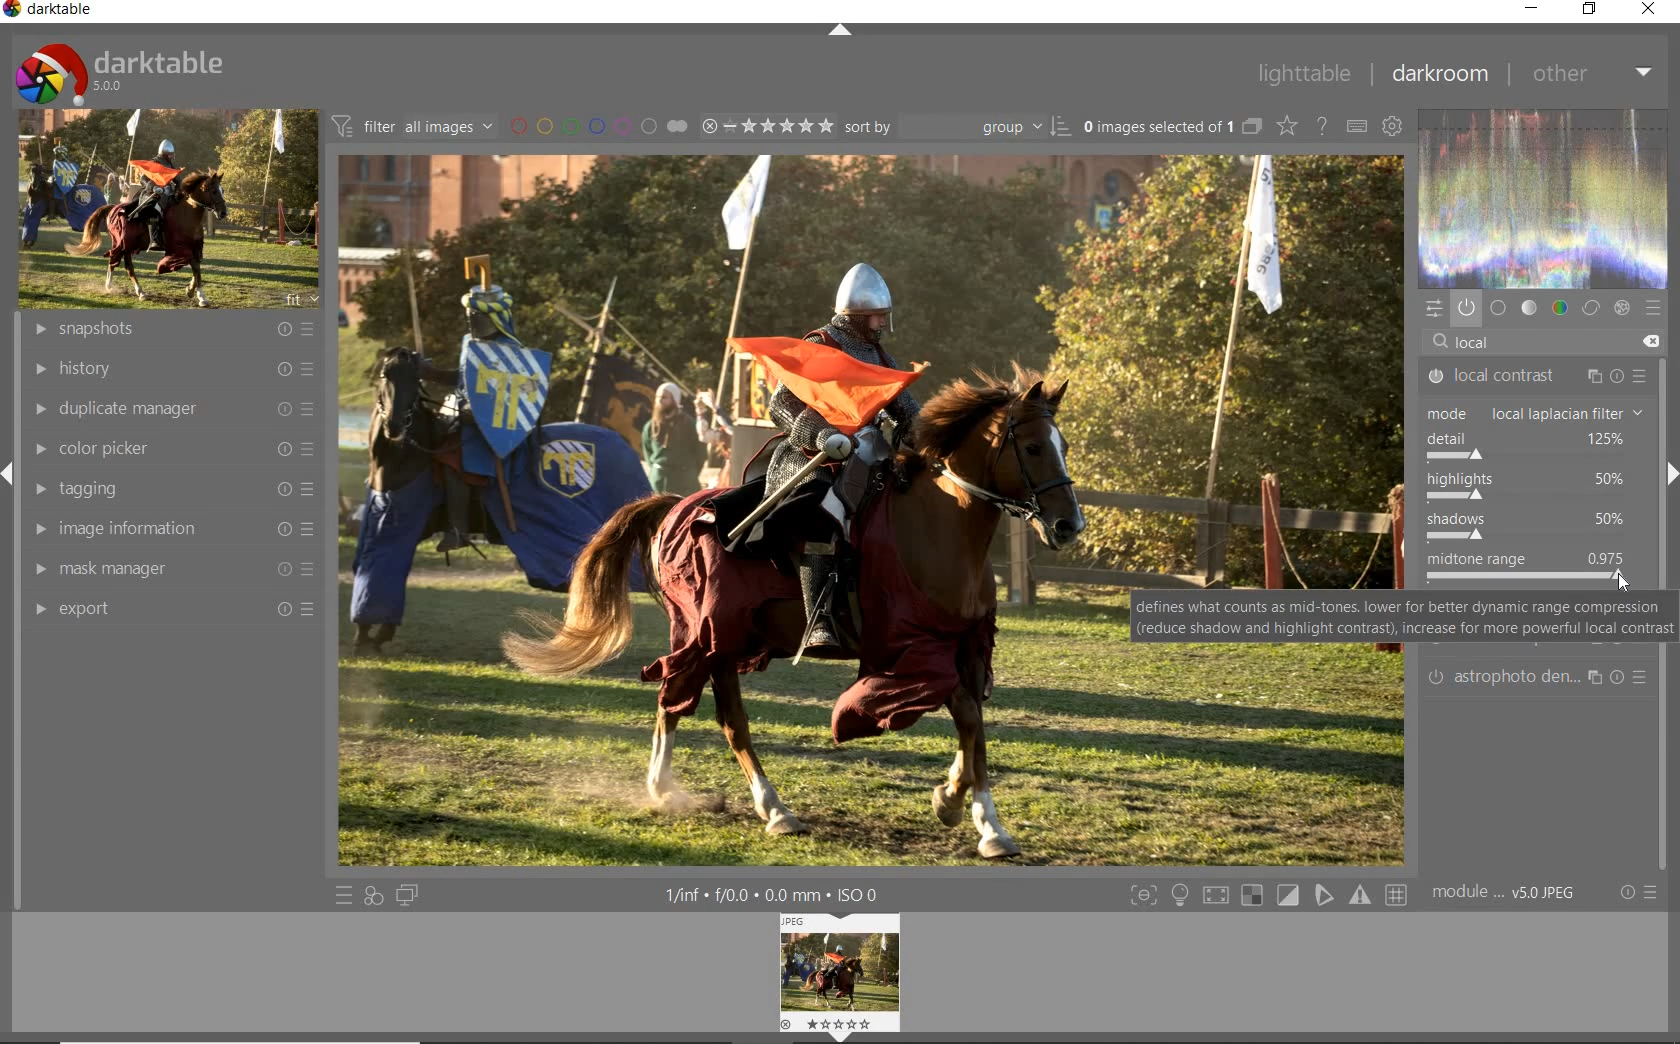  Describe the element at coordinates (598, 125) in the screenshot. I see `filter by image color label` at that location.